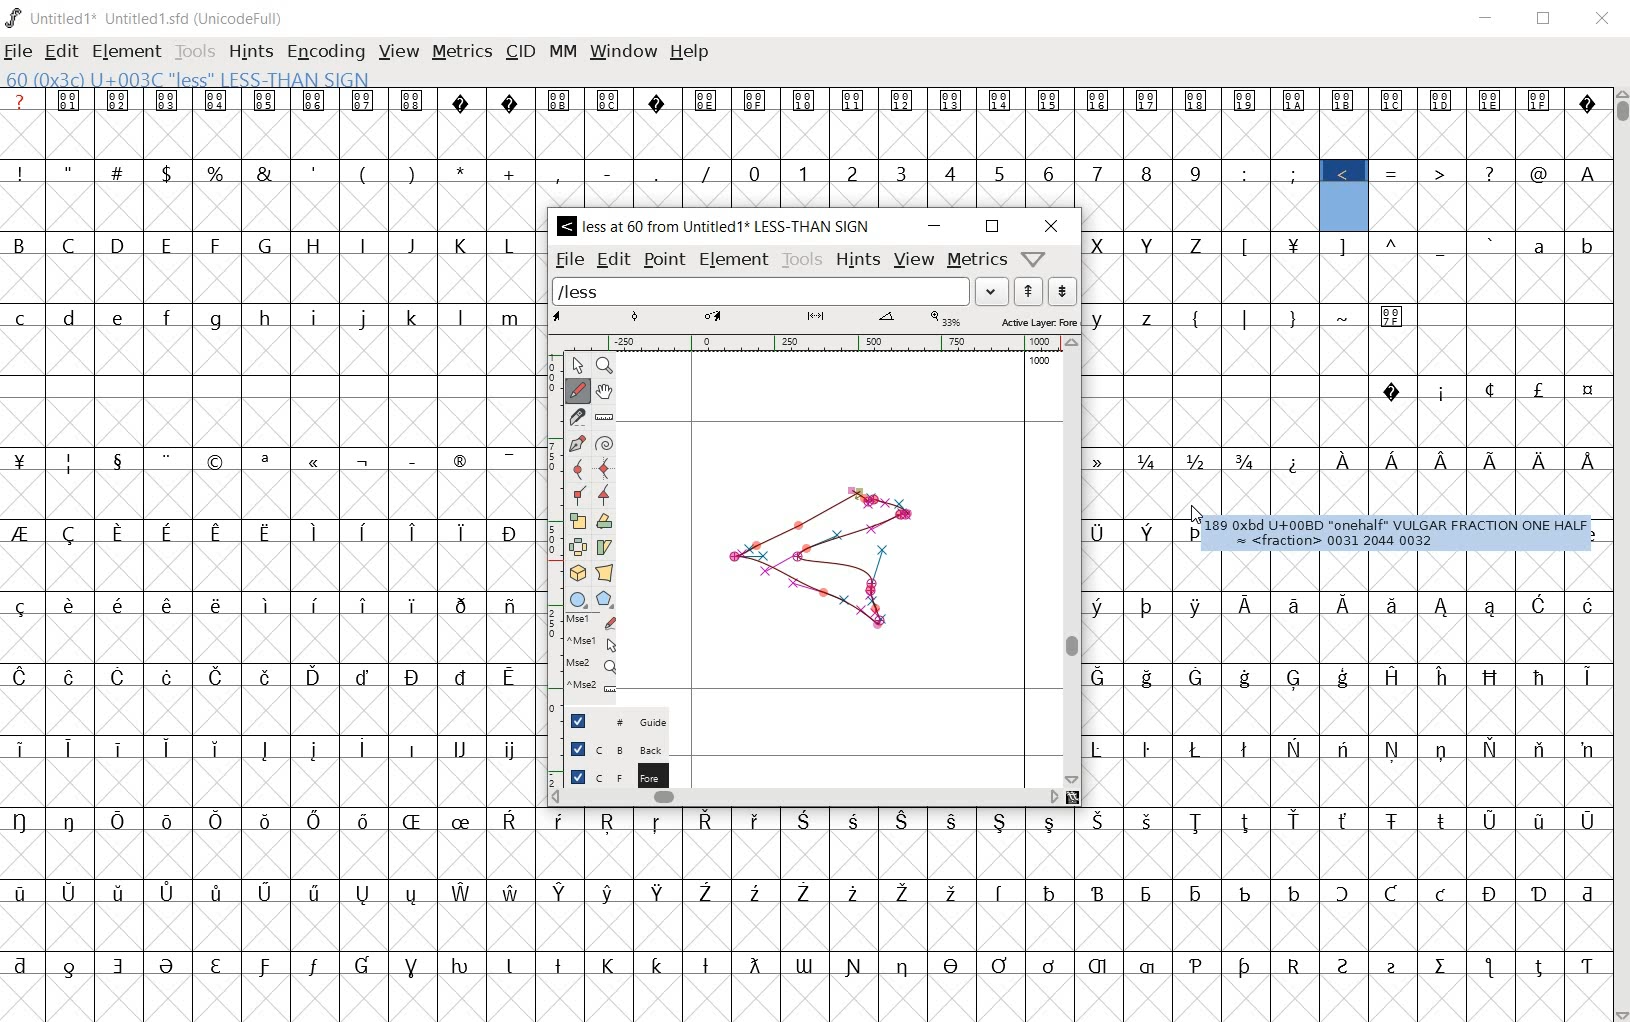 The width and height of the screenshot is (1630, 1022). What do you see at coordinates (519, 53) in the screenshot?
I see `cid` at bounding box center [519, 53].